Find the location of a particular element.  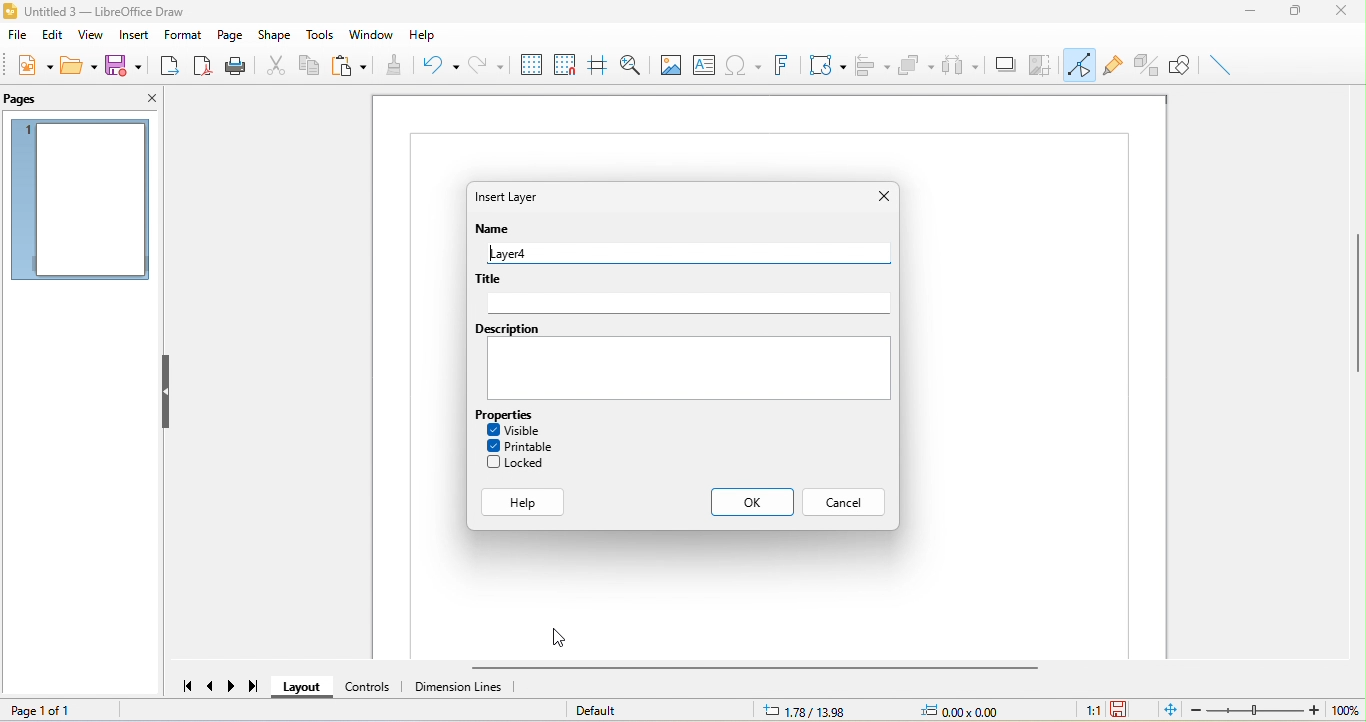

undo is located at coordinates (436, 64).